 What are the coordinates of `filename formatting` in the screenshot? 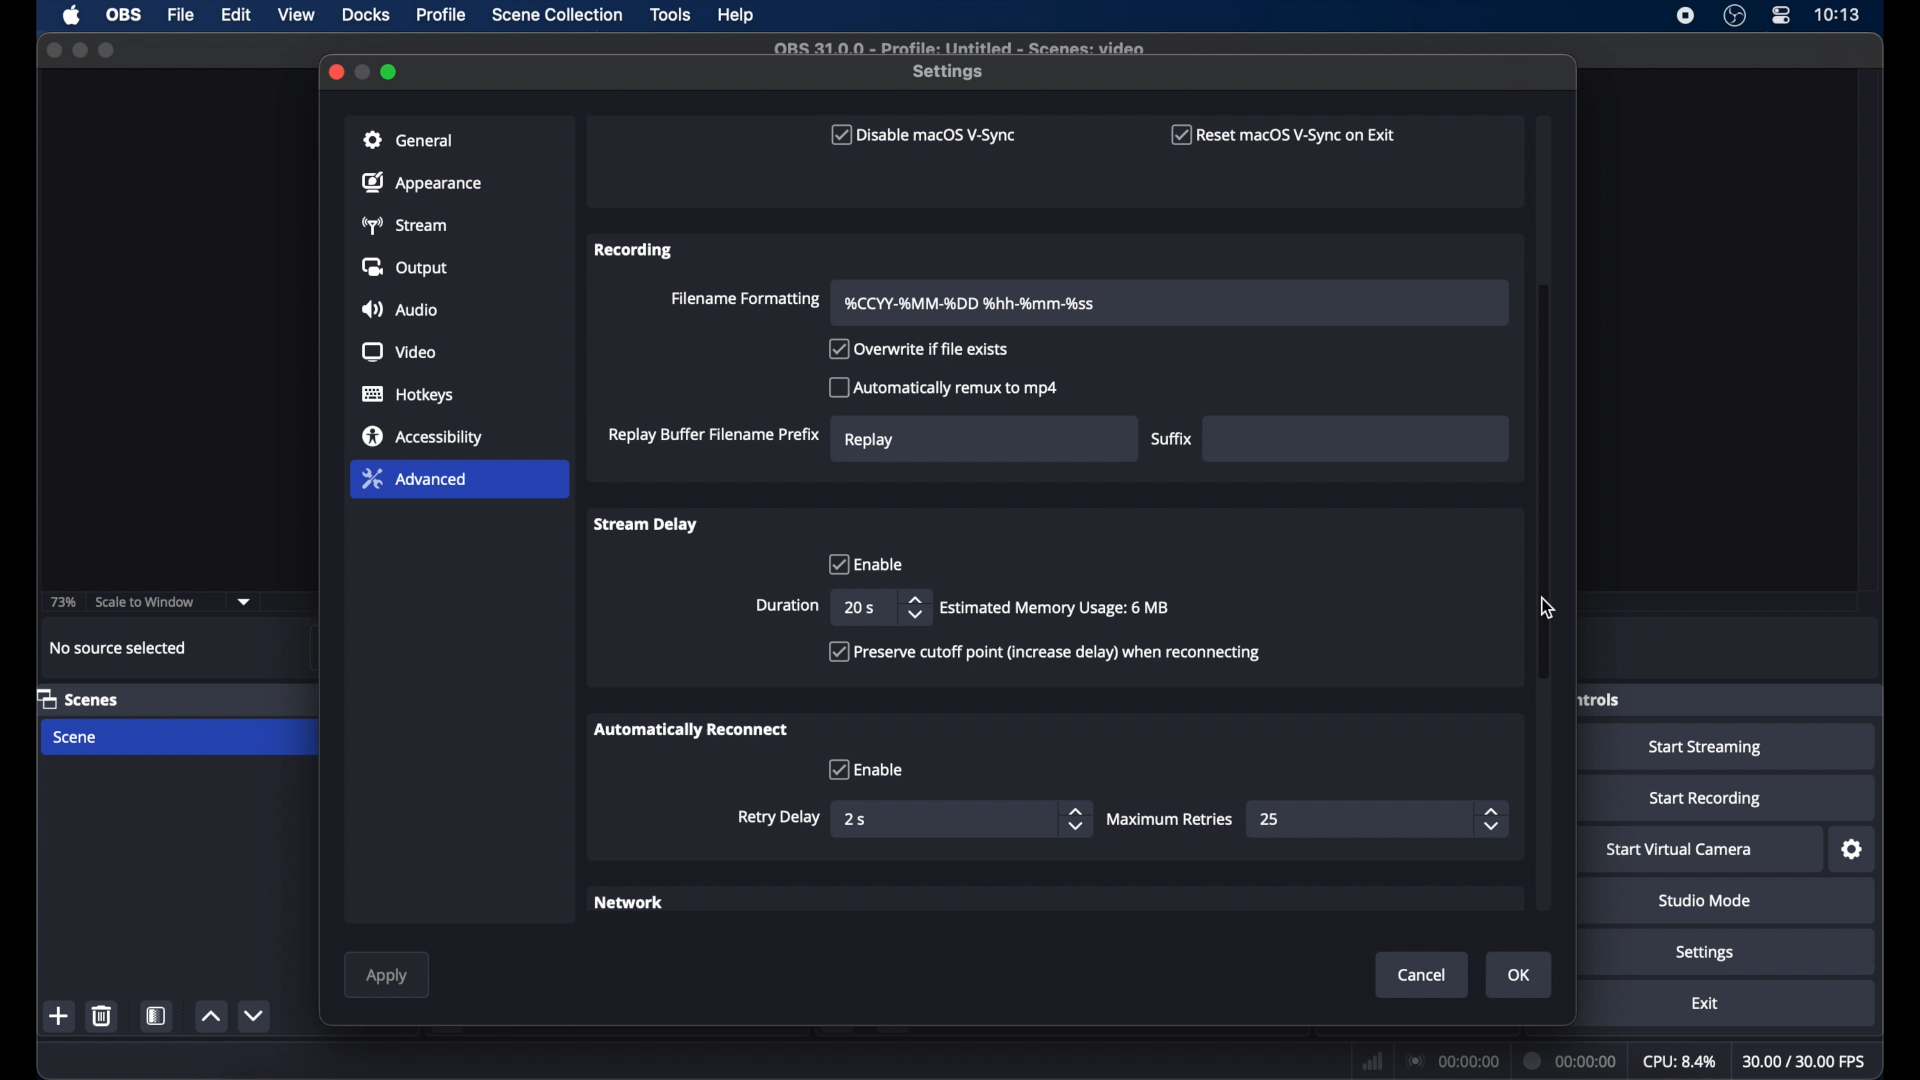 It's located at (743, 300).